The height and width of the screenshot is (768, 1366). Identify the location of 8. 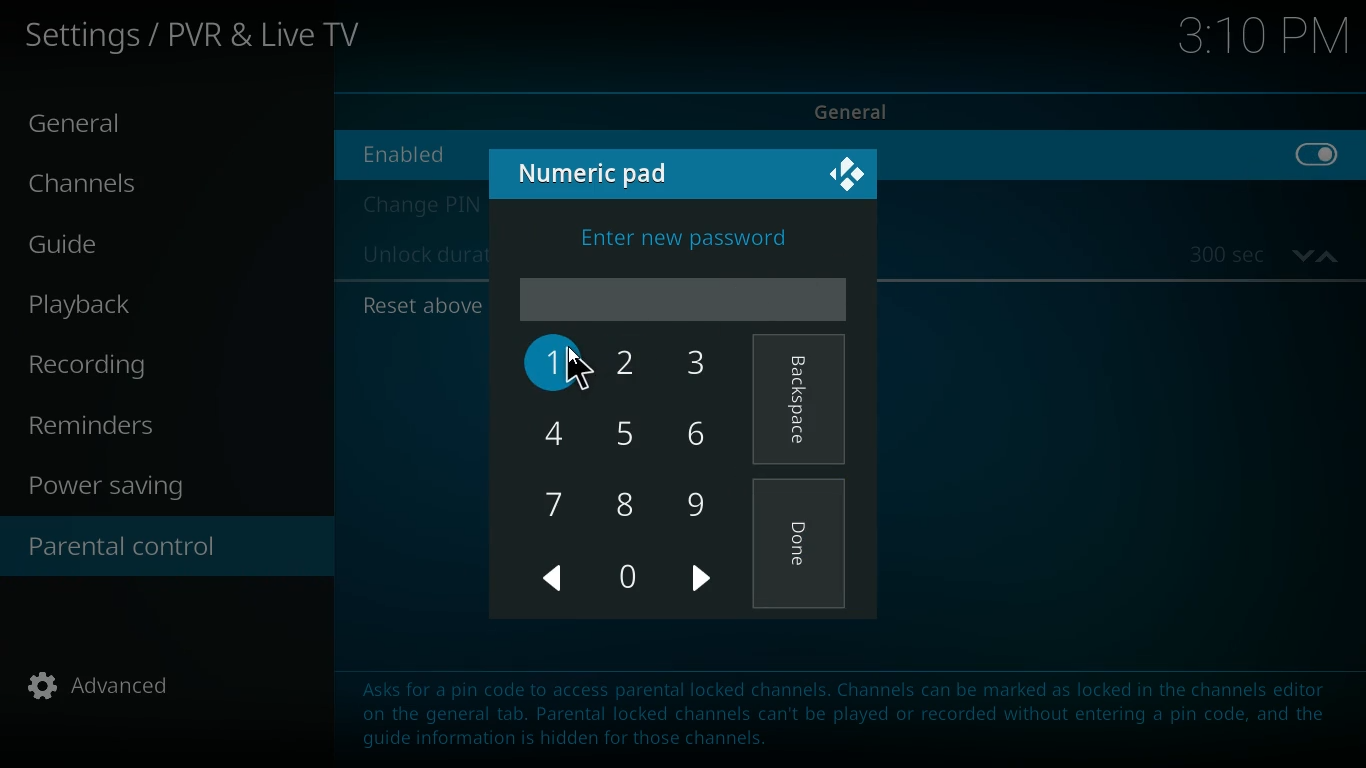
(632, 501).